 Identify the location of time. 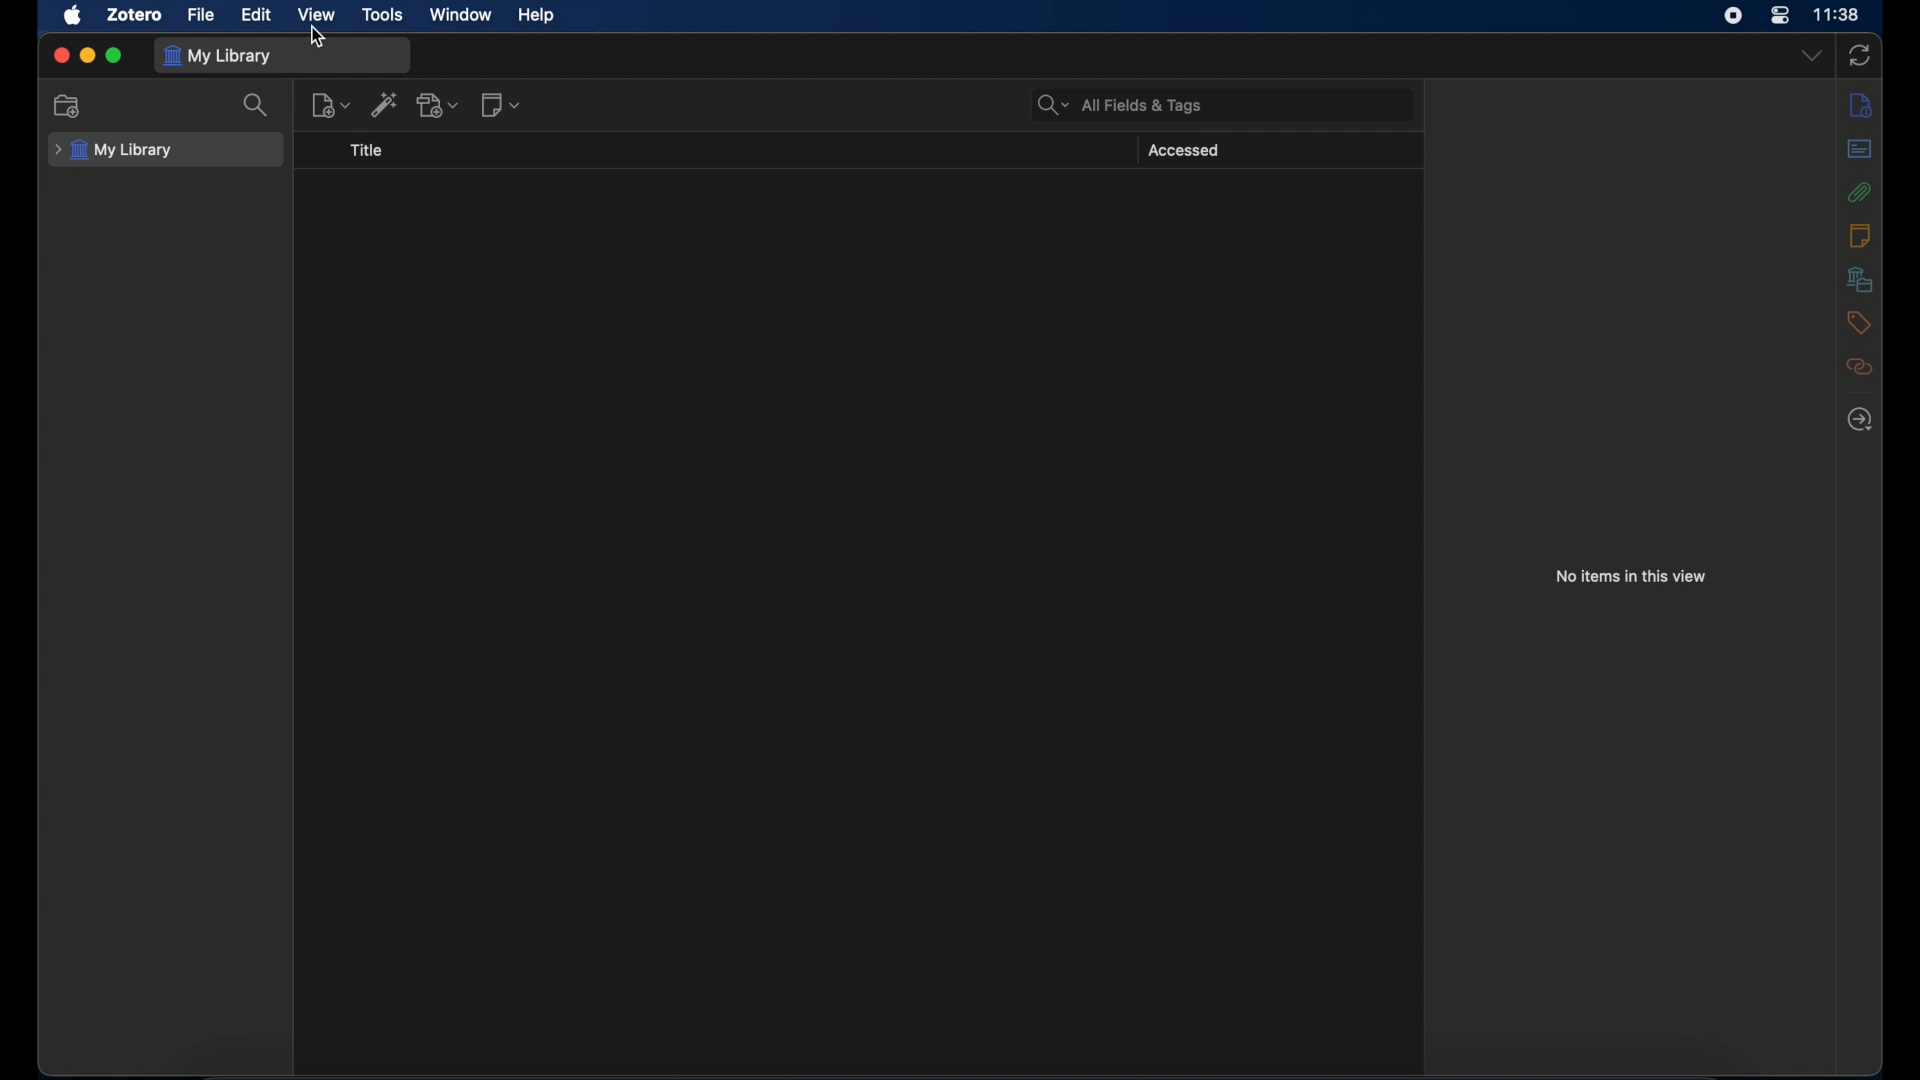
(1837, 15).